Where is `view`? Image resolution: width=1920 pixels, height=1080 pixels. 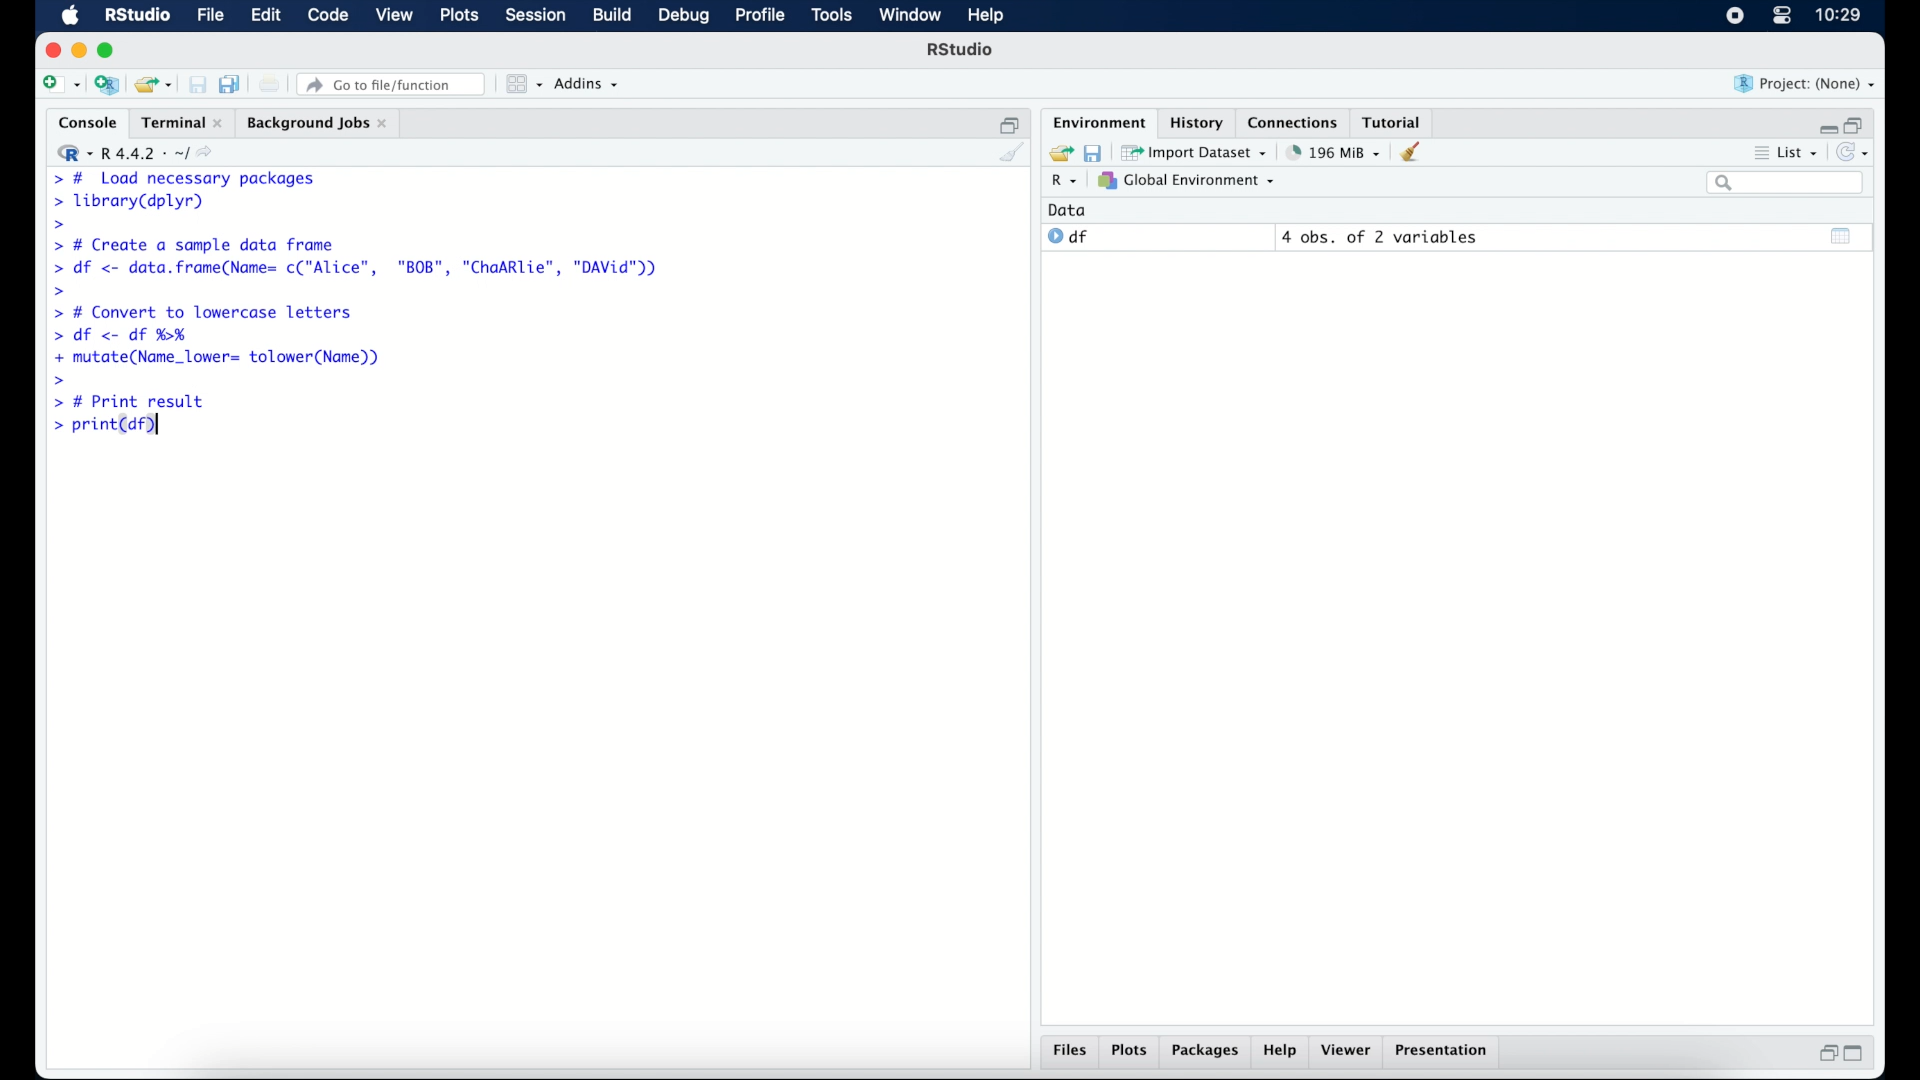
view is located at coordinates (395, 17).